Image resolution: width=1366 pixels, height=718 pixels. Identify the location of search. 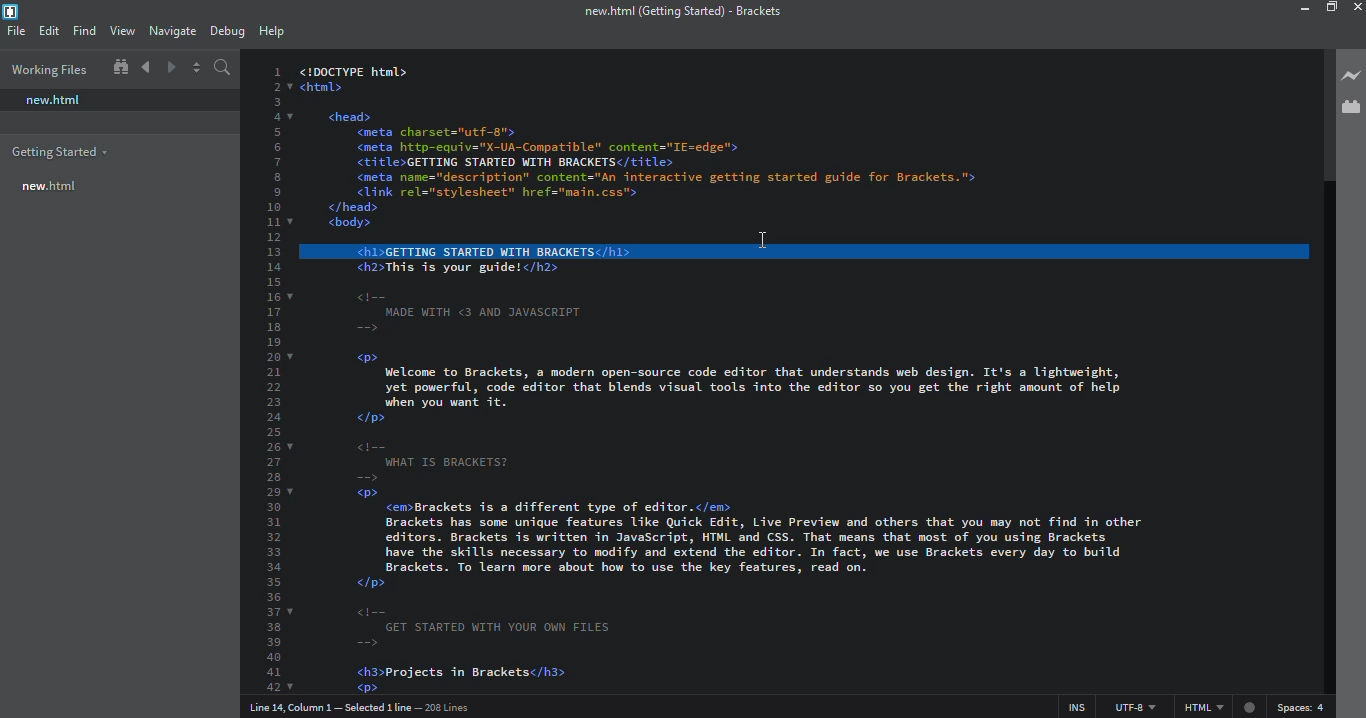
(223, 68).